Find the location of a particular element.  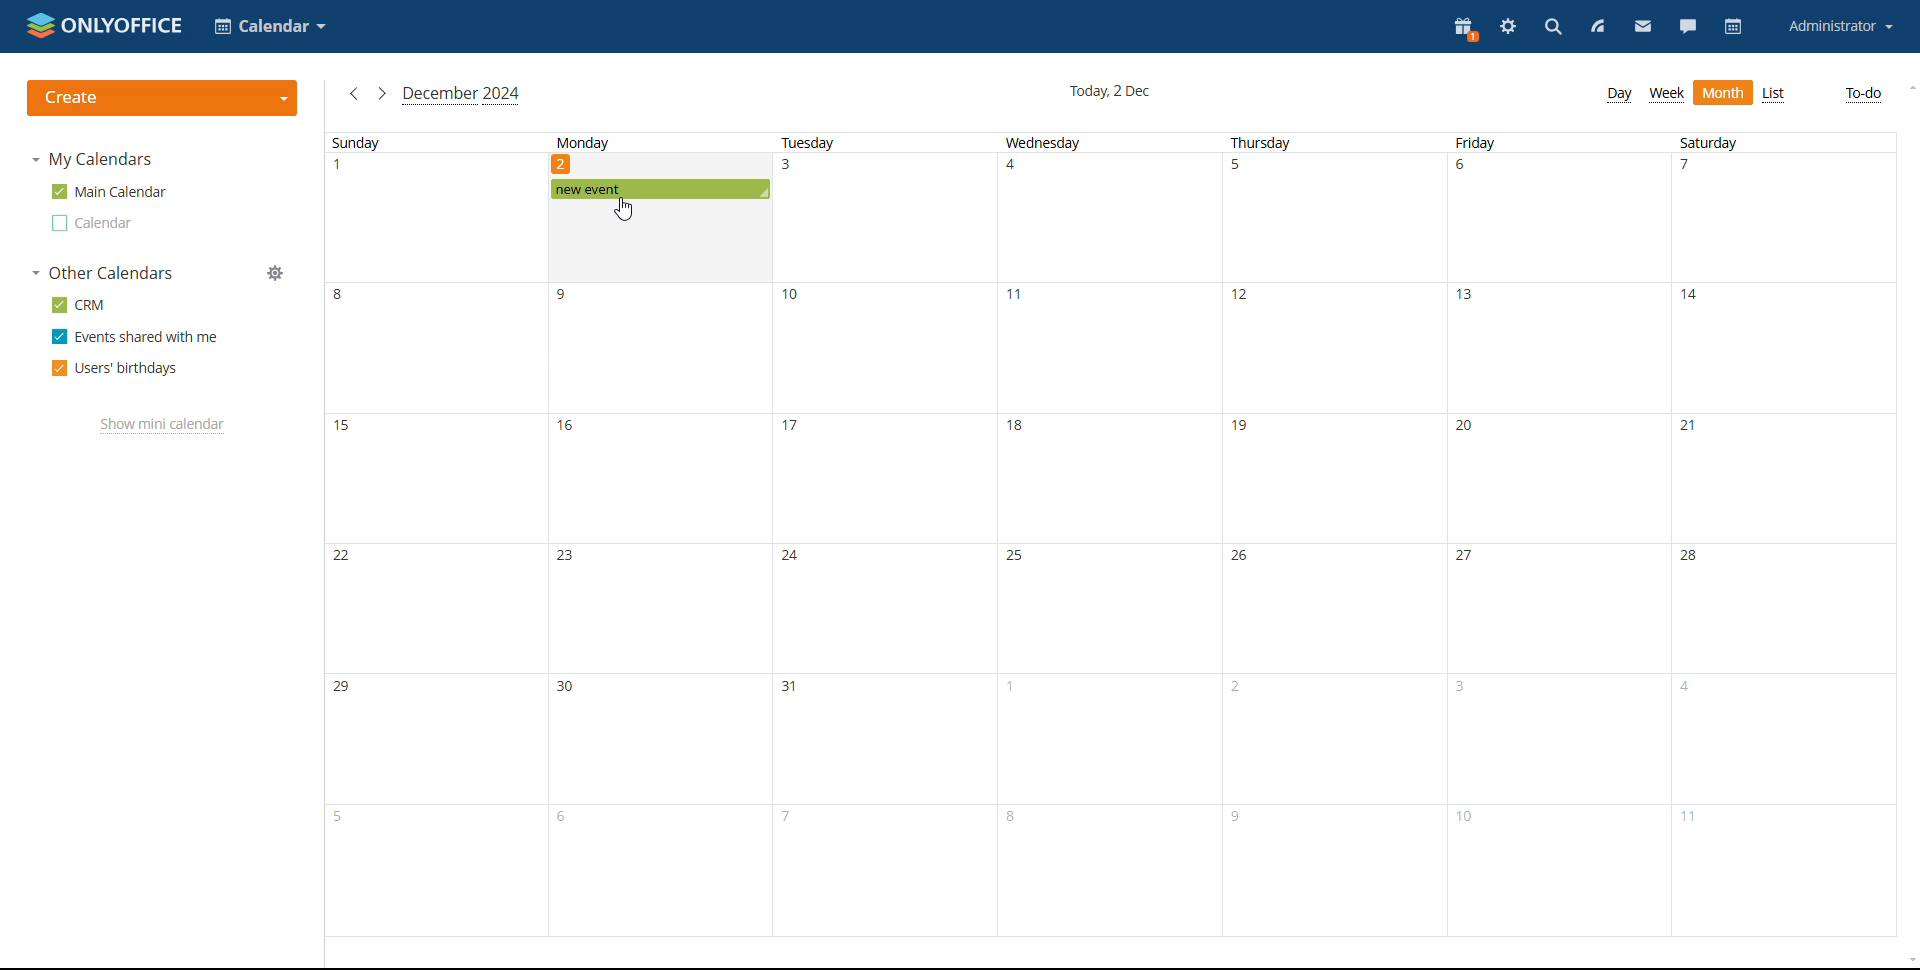

scheduled event is located at coordinates (660, 189).